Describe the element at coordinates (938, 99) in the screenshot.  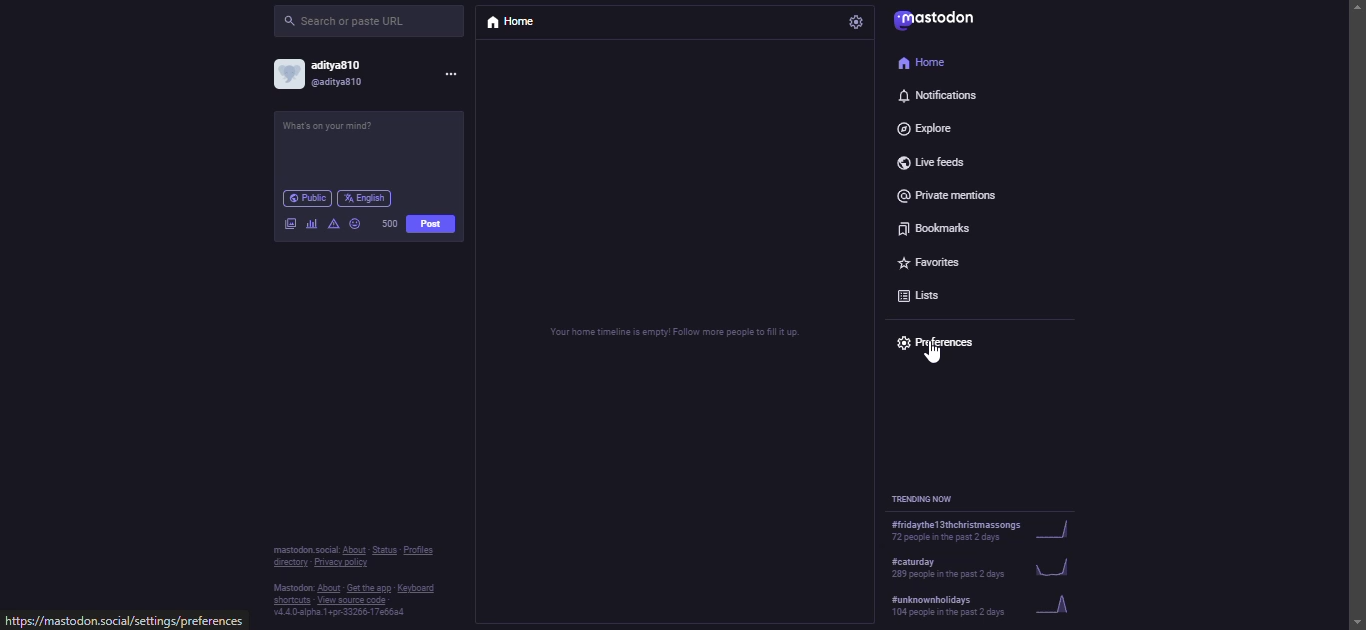
I see `notifications` at that location.